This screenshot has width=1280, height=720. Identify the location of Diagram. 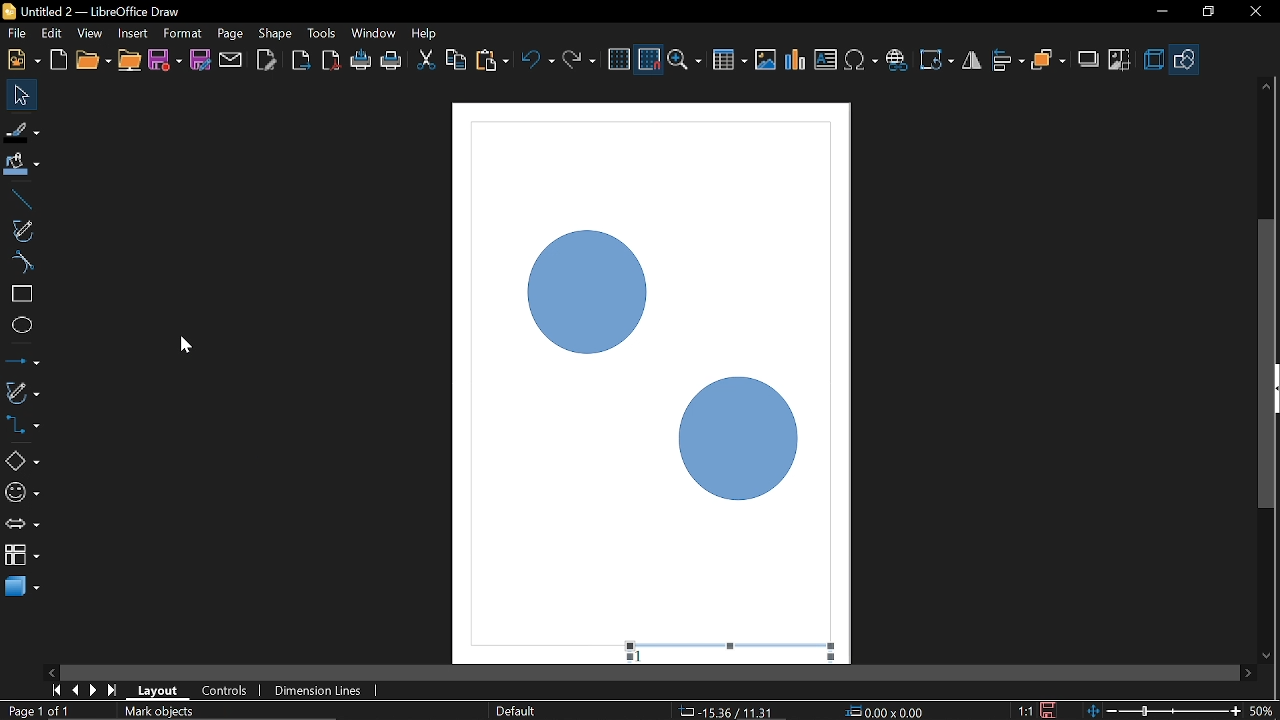
(654, 361).